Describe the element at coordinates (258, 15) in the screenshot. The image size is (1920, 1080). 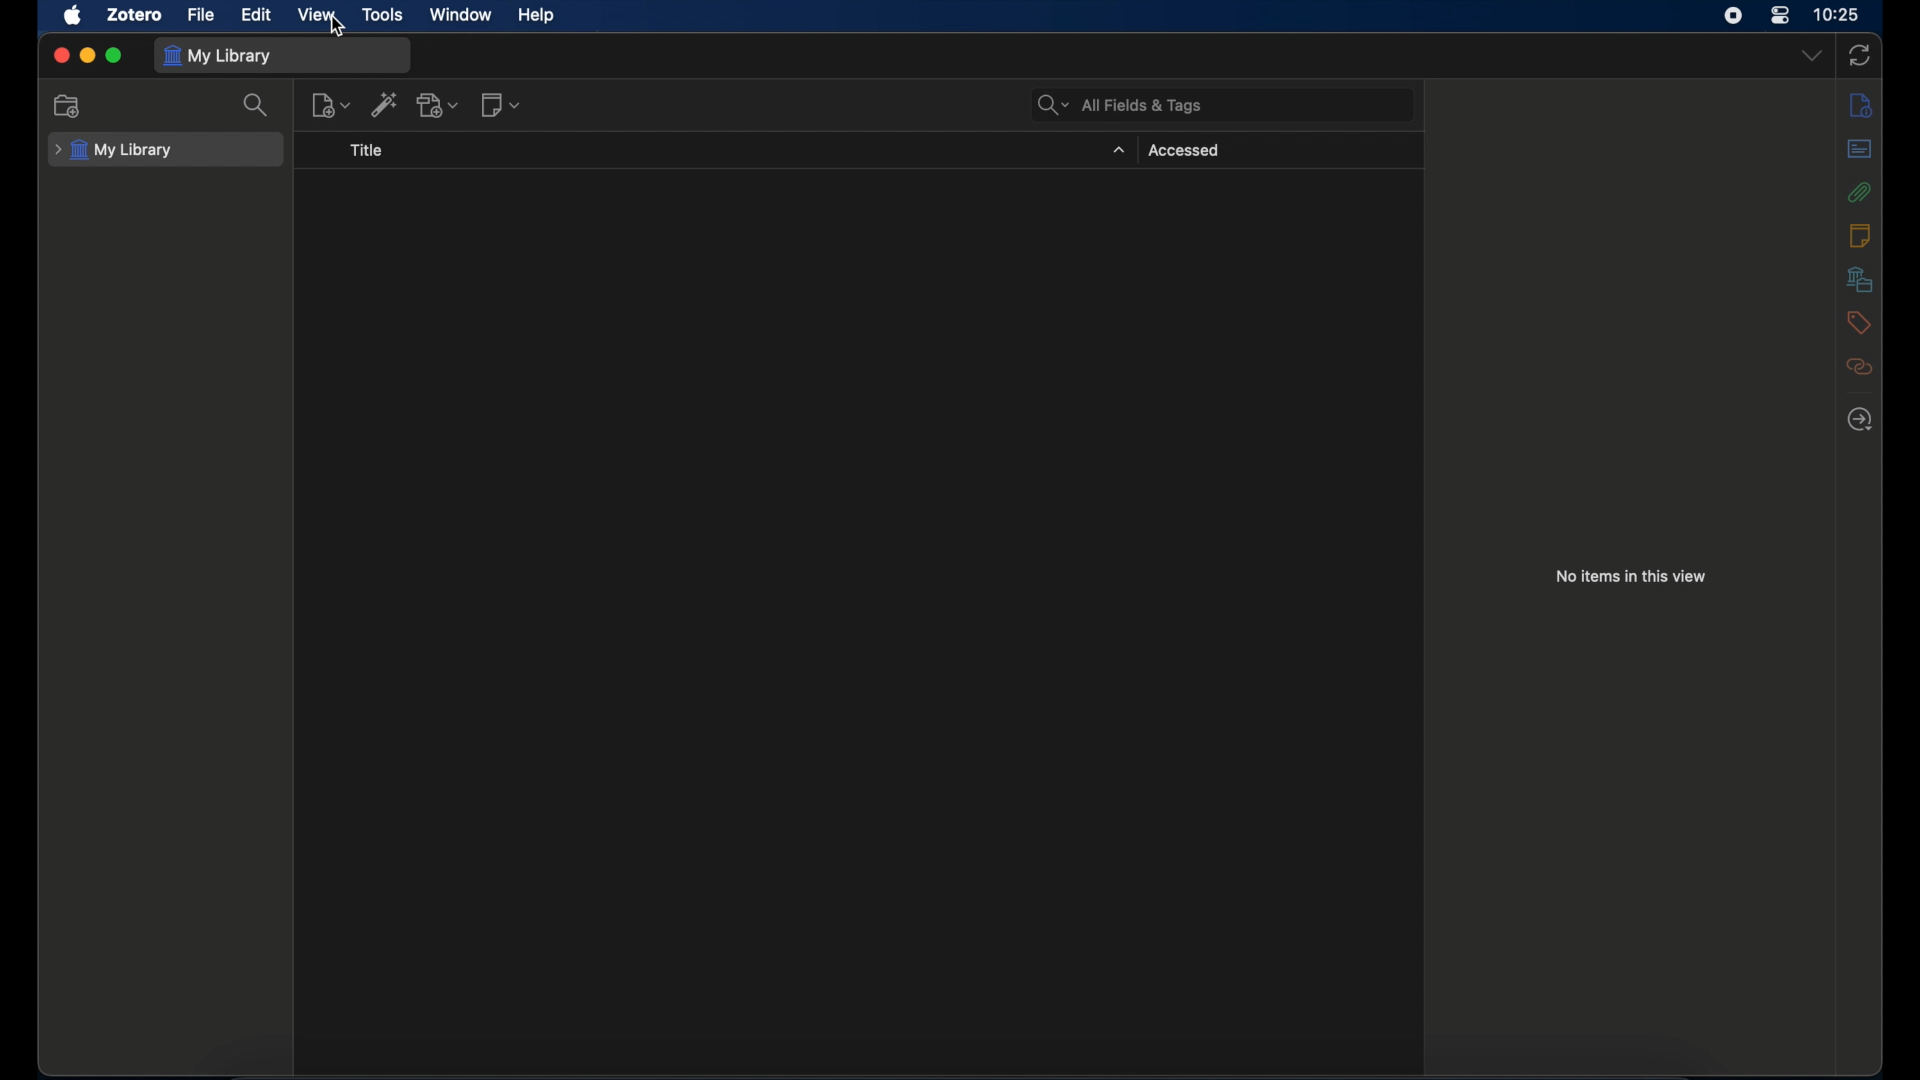
I see `edit` at that location.